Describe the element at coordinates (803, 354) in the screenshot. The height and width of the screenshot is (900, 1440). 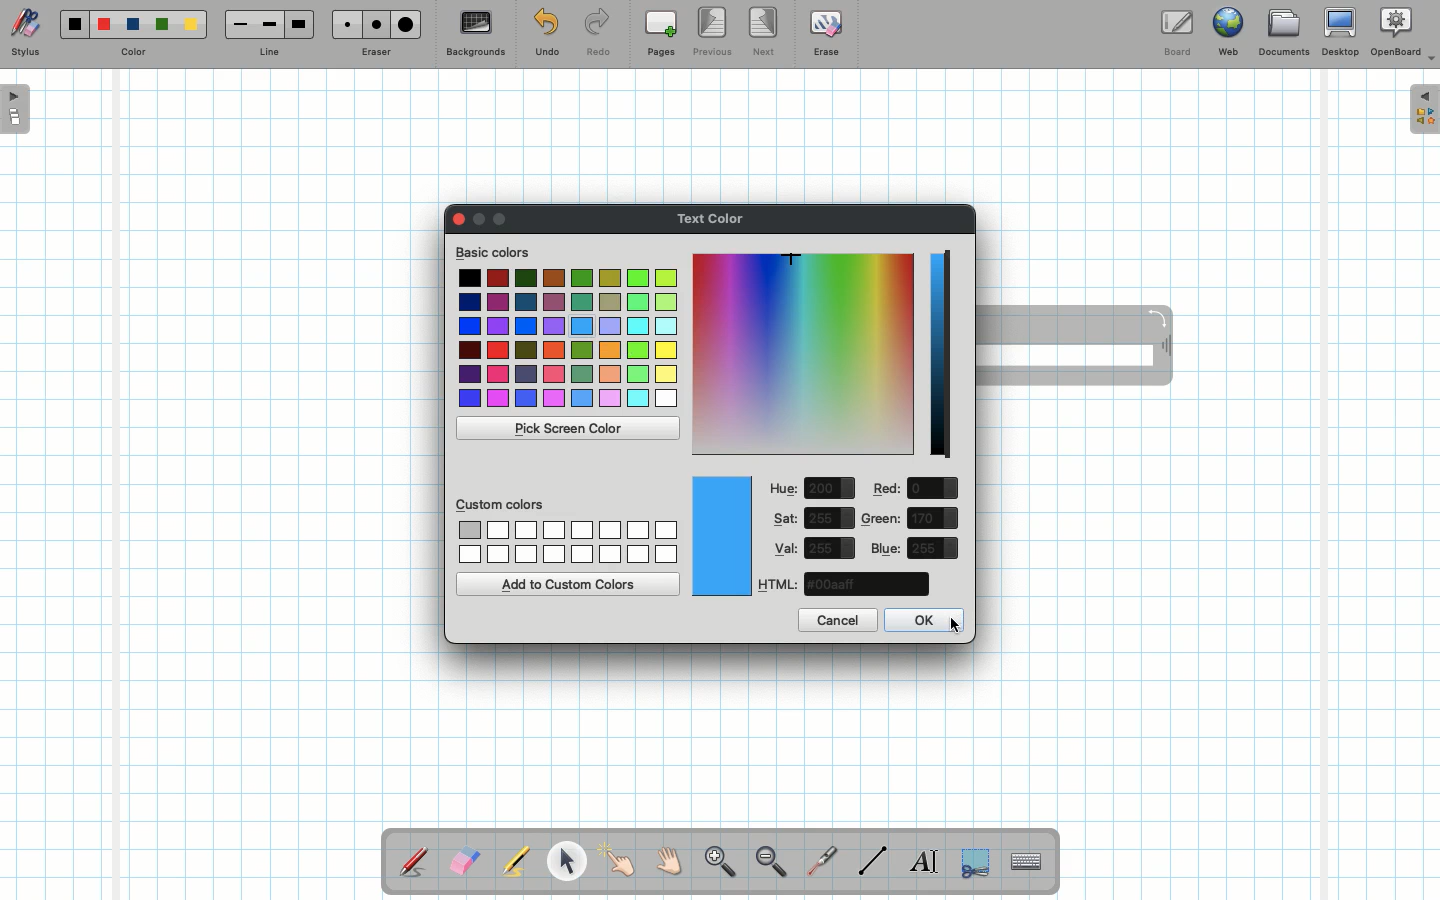
I see `Color picker` at that location.